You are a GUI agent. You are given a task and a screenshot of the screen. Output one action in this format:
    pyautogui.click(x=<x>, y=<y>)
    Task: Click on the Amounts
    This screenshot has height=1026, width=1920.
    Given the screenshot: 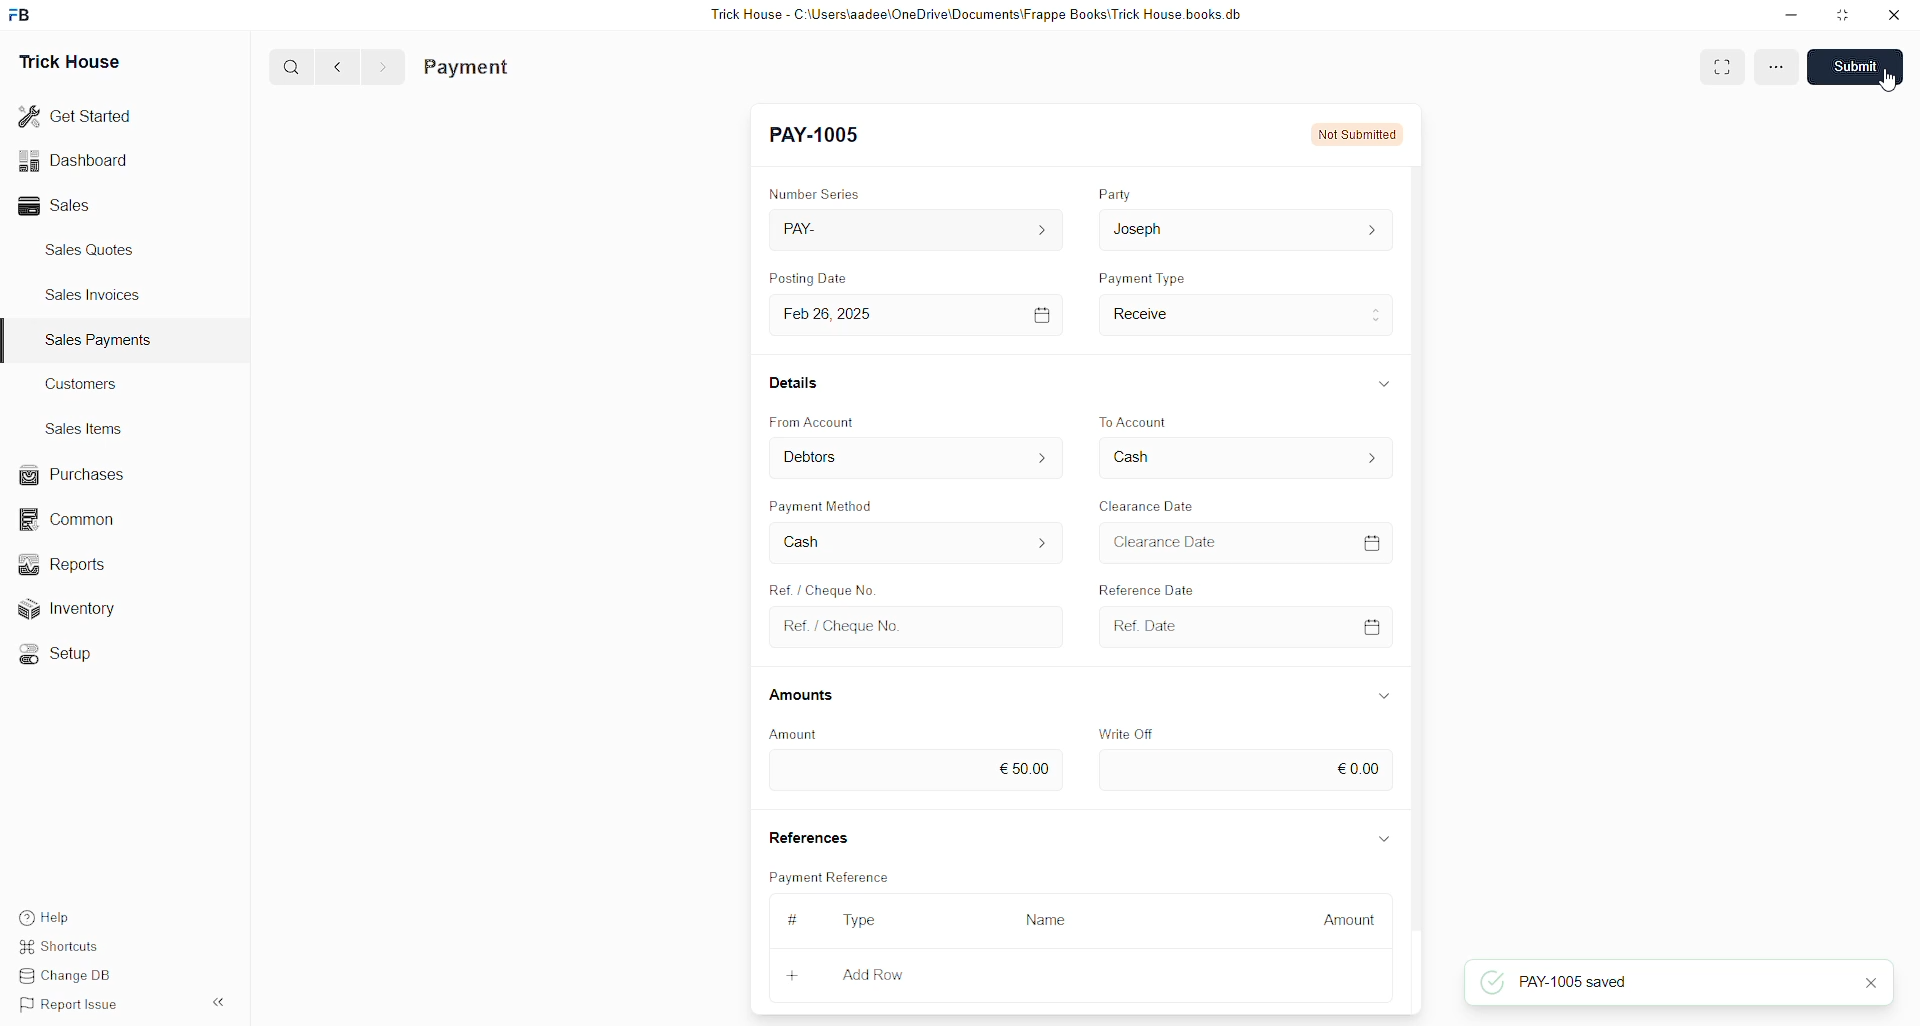 What is the action you would take?
    pyautogui.click(x=803, y=696)
    